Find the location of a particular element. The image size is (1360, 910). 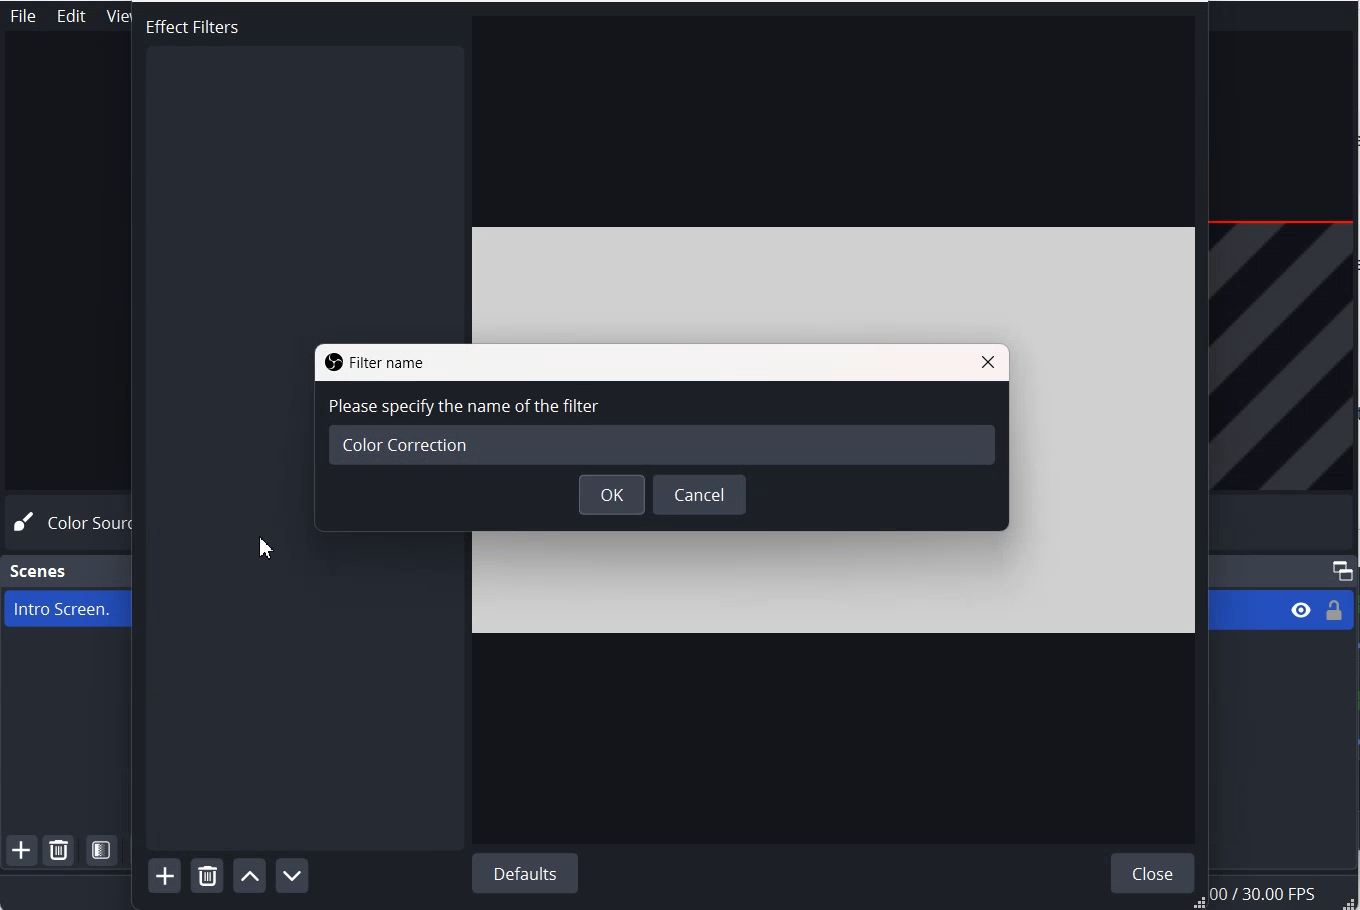

Edit is located at coordinates (72, 16).